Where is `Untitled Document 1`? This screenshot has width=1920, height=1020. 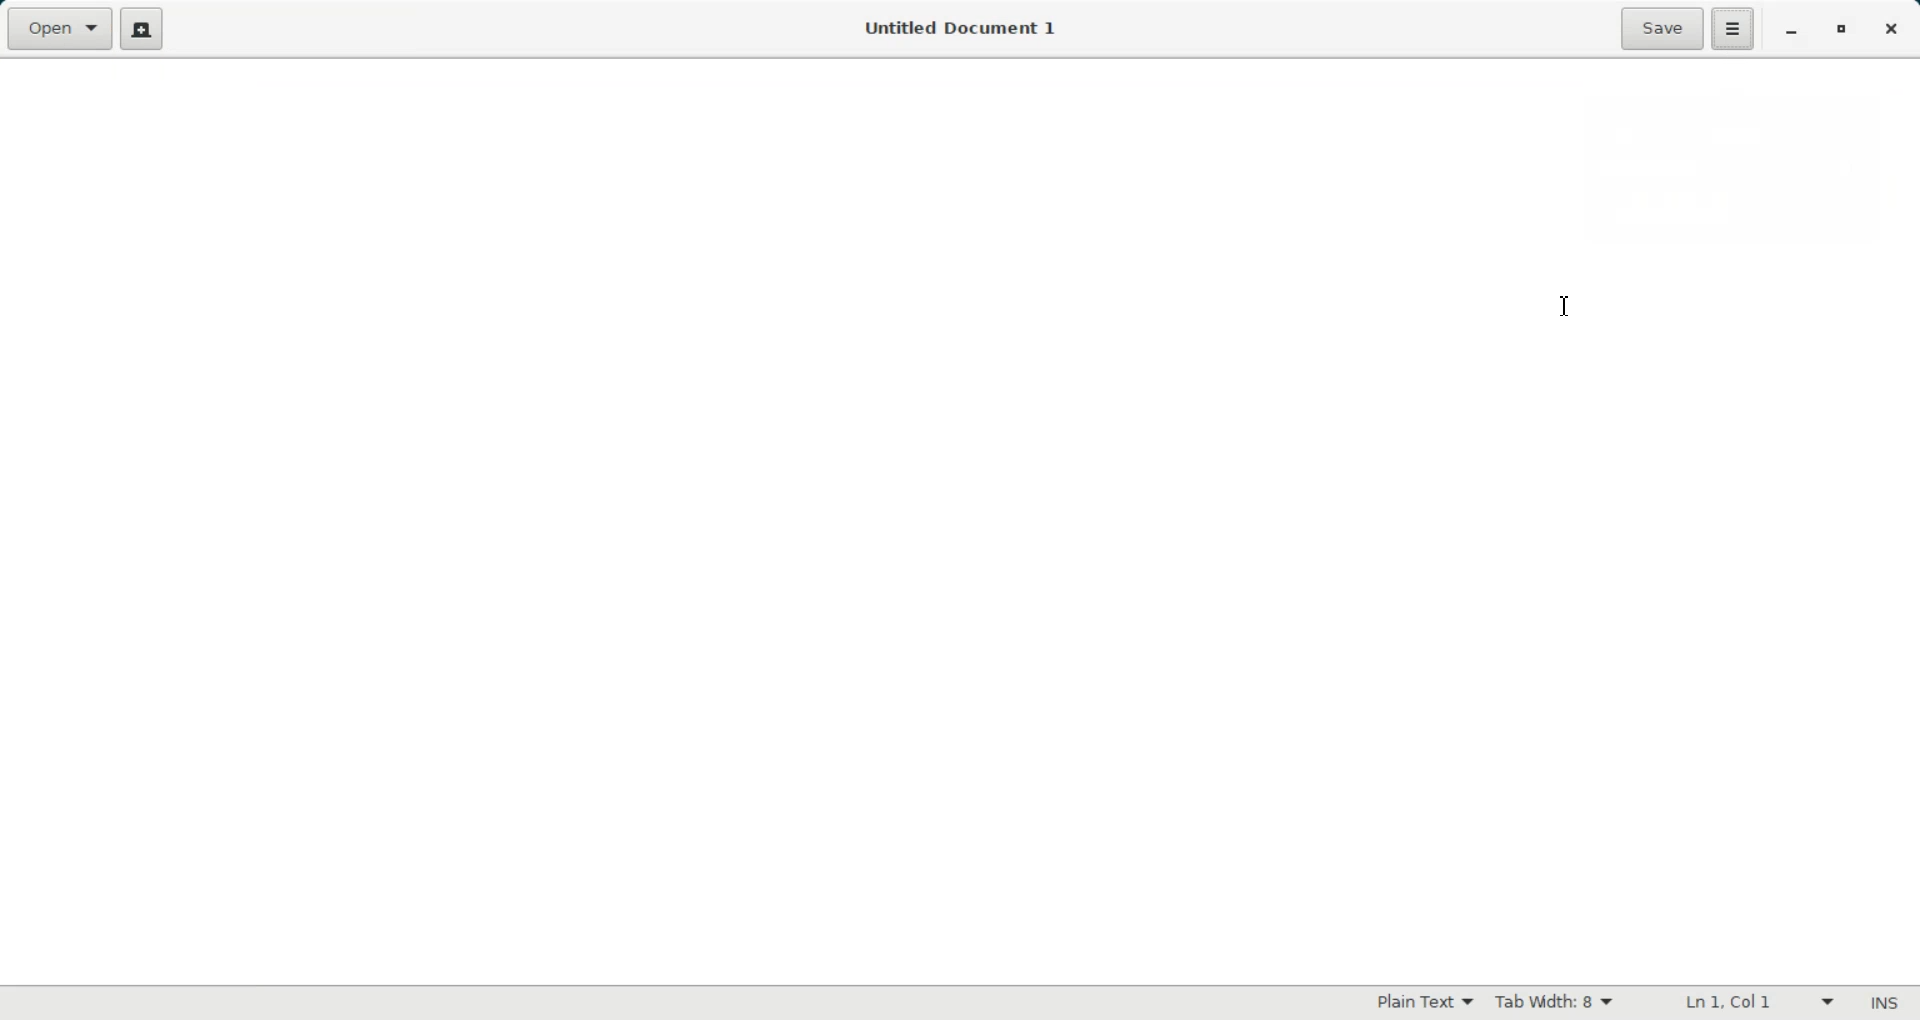 Untitled Document 1 is located at coordinates (962, 28).